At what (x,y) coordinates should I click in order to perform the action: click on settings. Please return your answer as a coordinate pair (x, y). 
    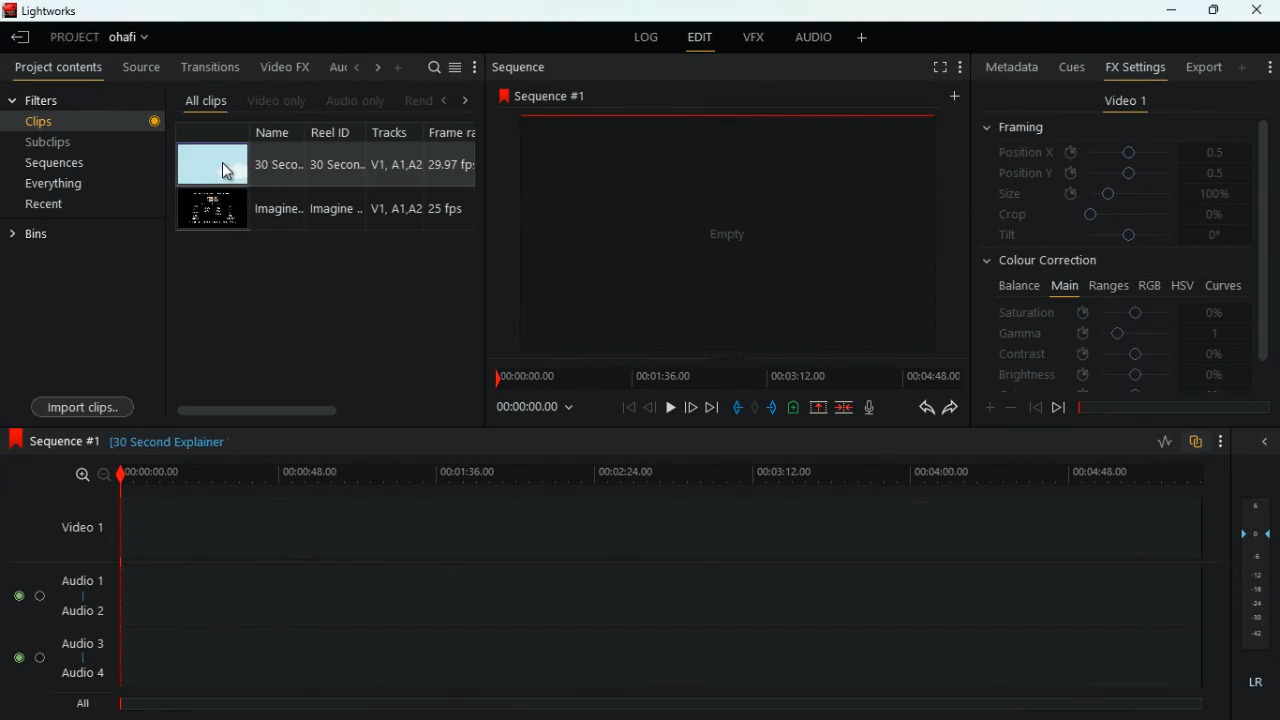
    Looking at the image, I should click on (1268, 65).